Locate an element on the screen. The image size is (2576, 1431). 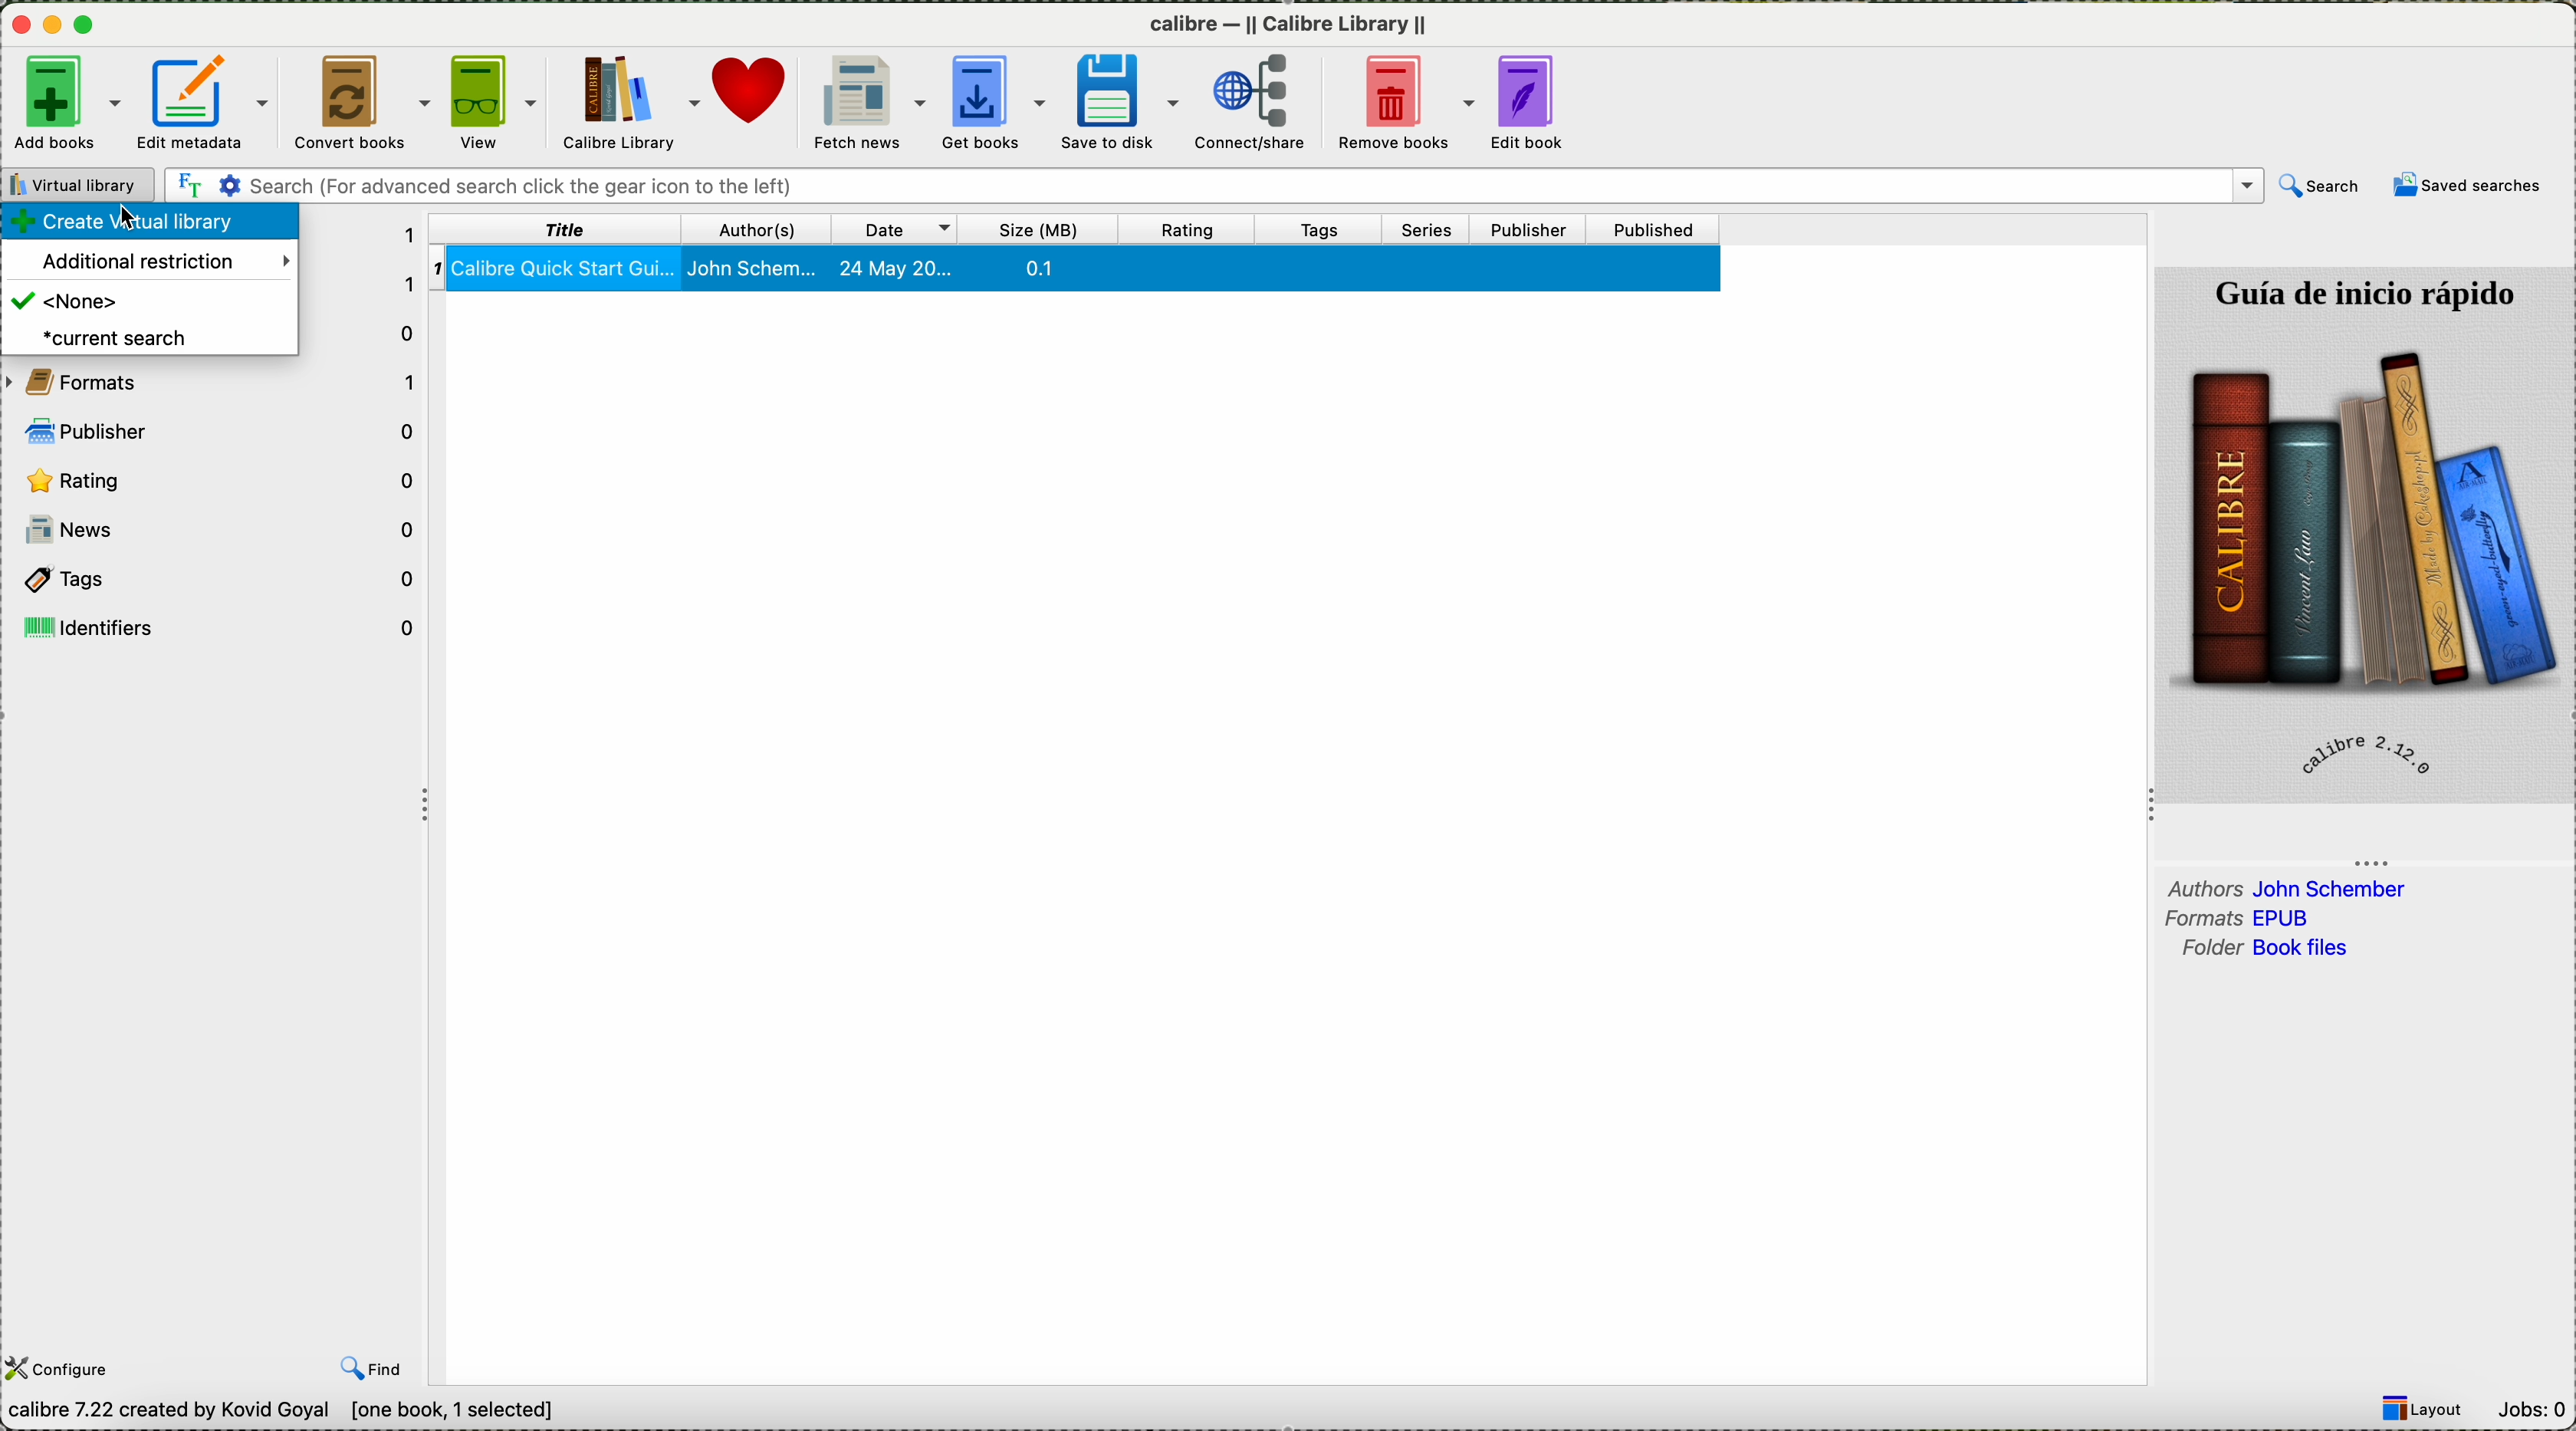
publisher is located at coordinates (1531, 230).